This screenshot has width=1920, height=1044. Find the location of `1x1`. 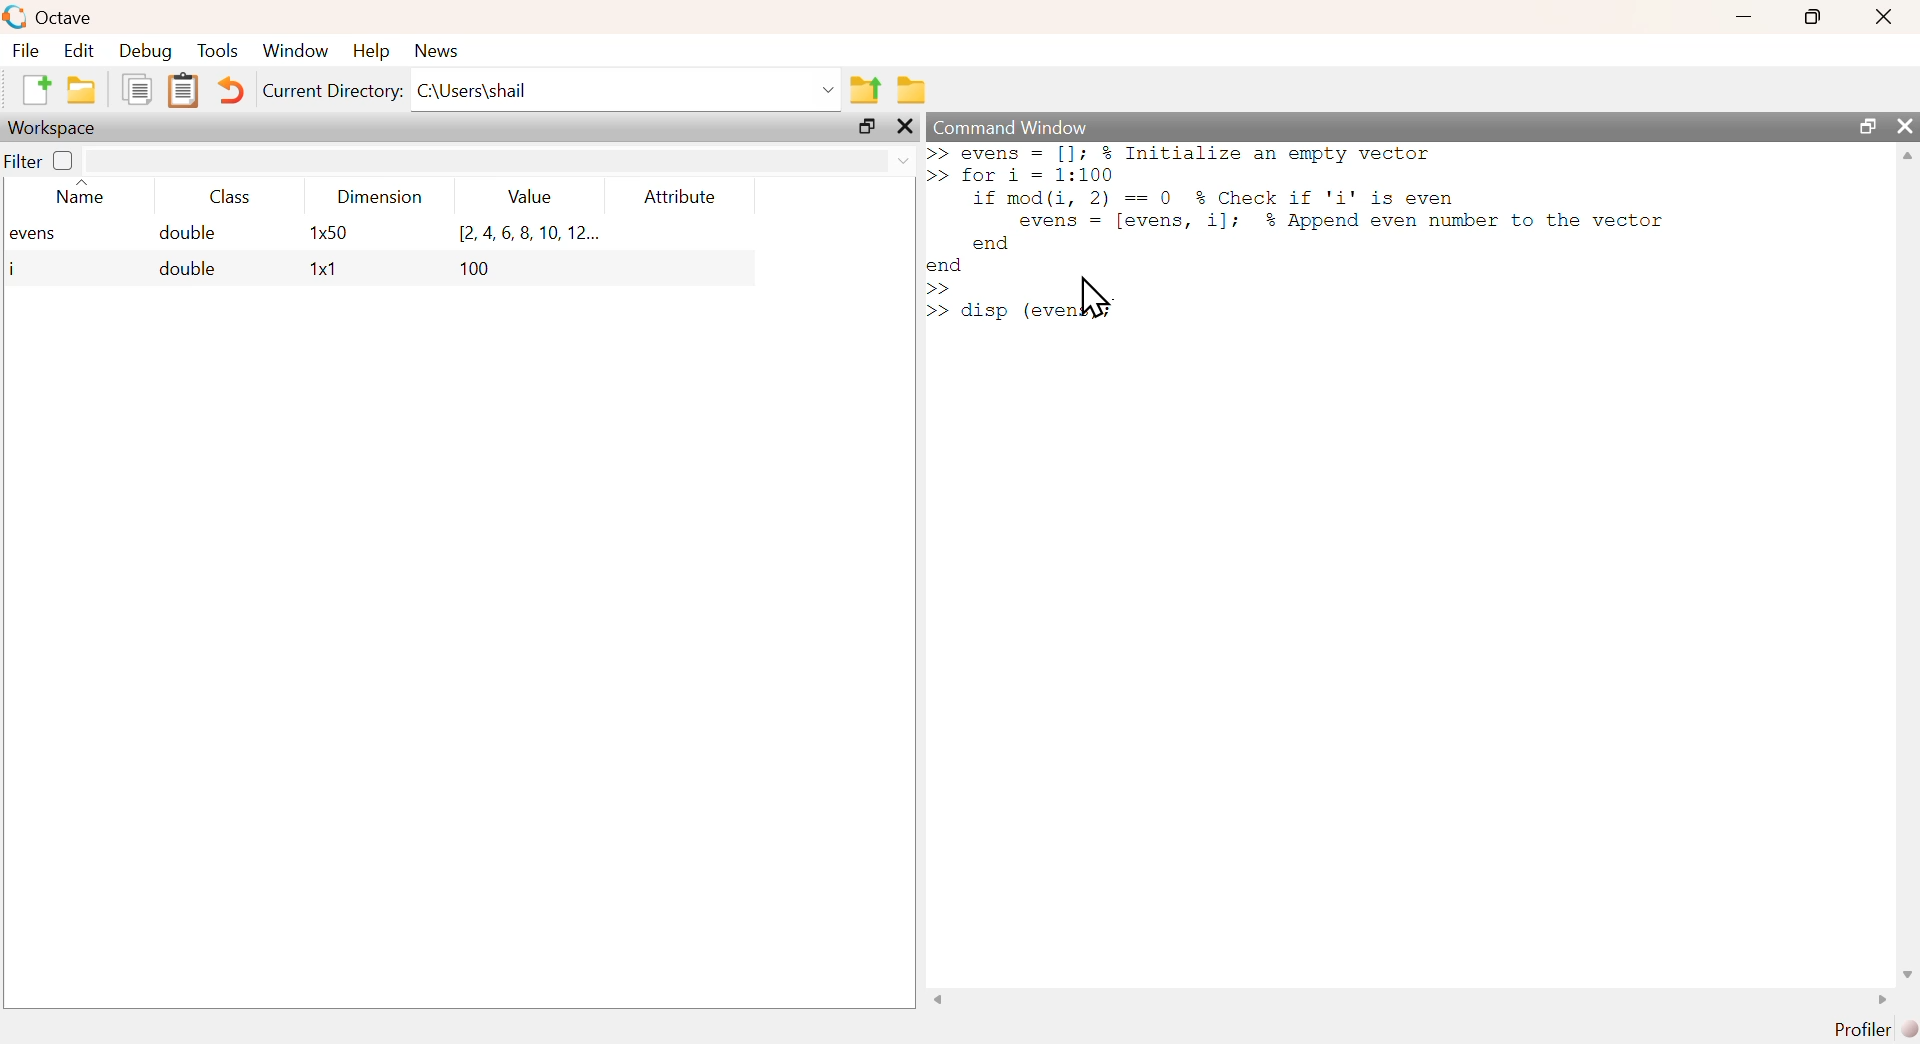

1x1 is located at coordinates (322, 271).